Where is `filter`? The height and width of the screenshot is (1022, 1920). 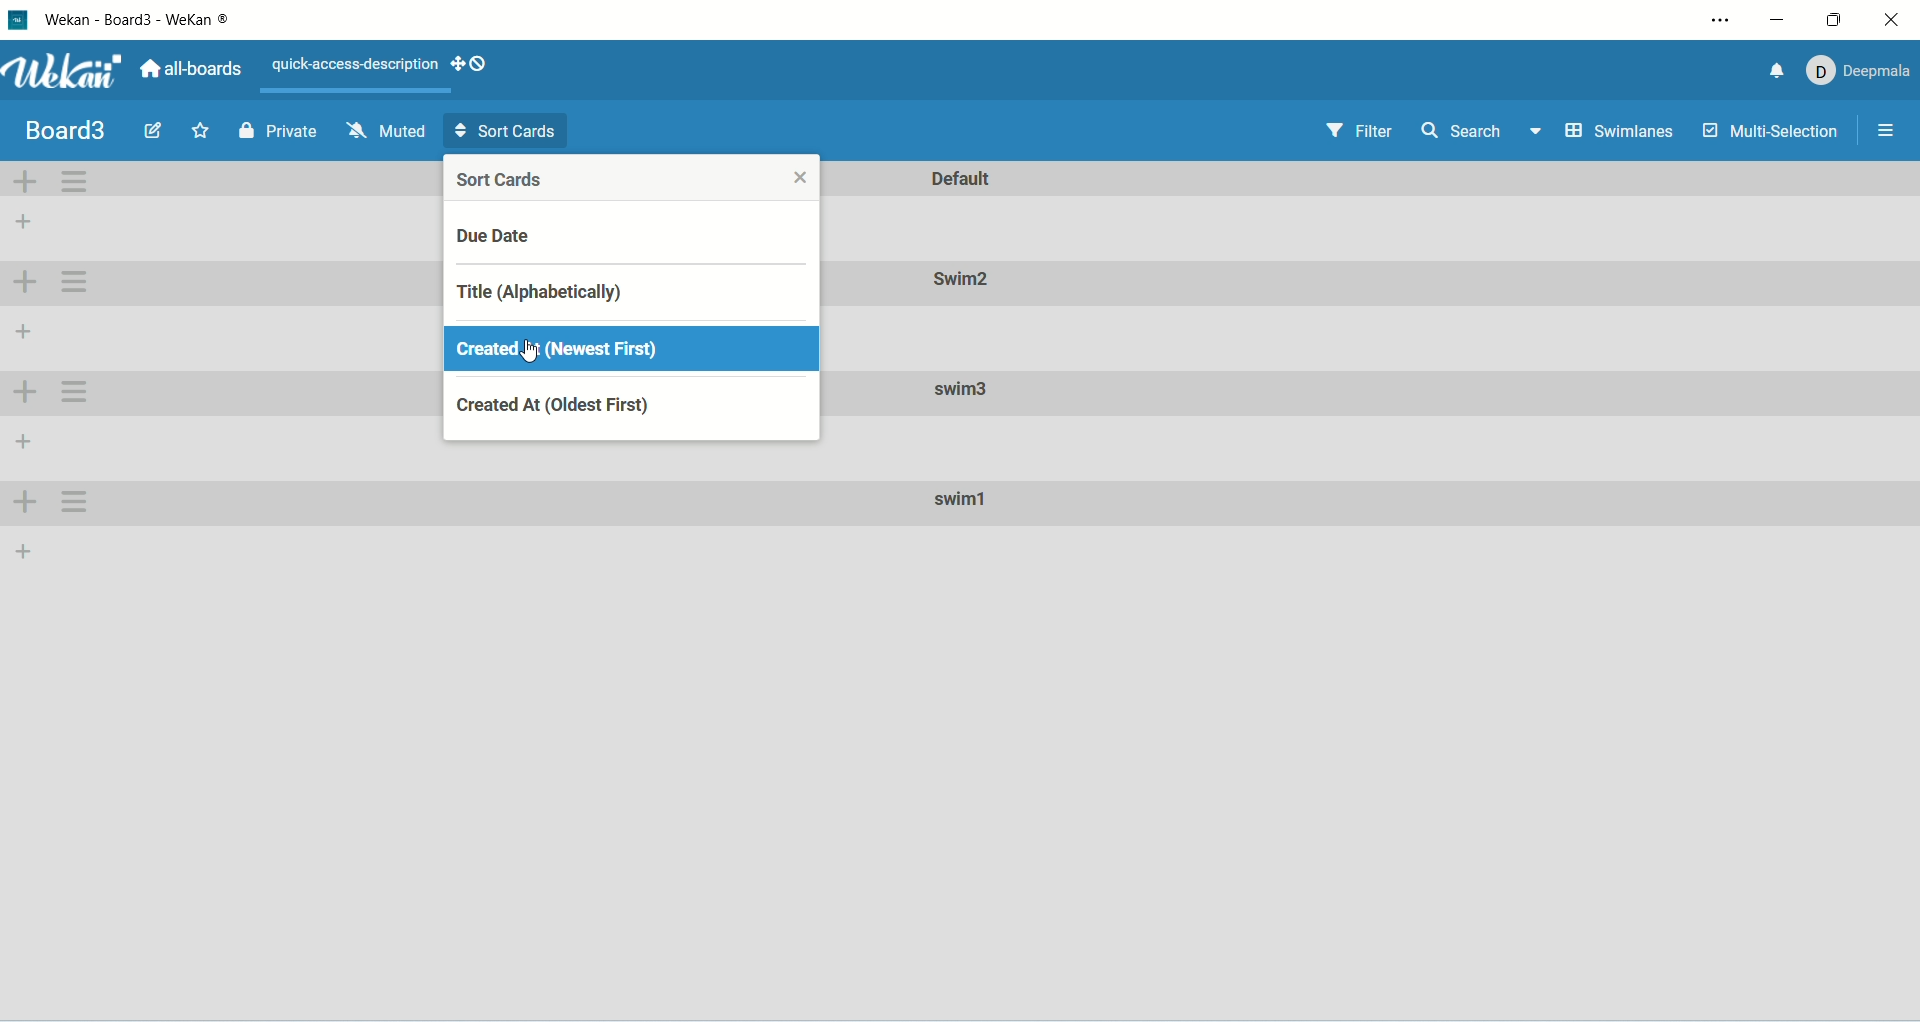
filter is located at coordinates (1361, 134).